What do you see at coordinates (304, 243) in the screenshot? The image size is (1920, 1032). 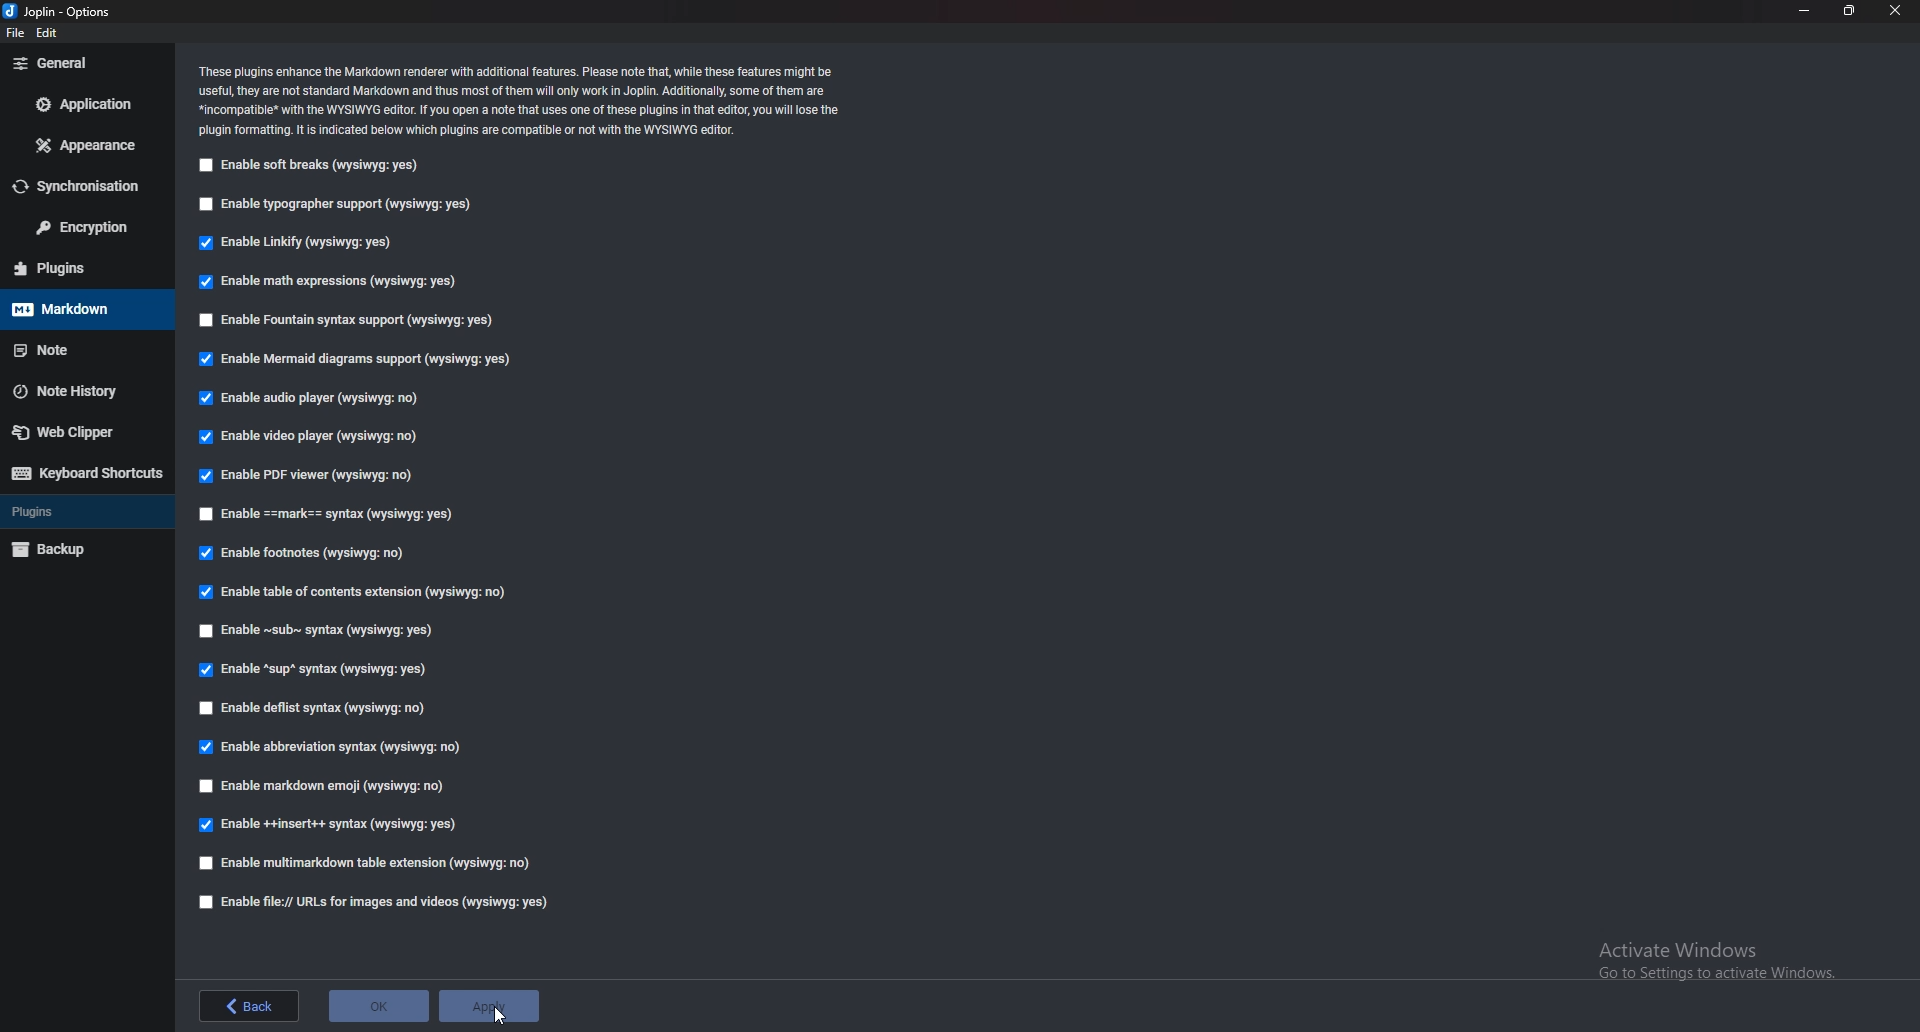 I see `Enable linkify` at bounding box center [304, 243].